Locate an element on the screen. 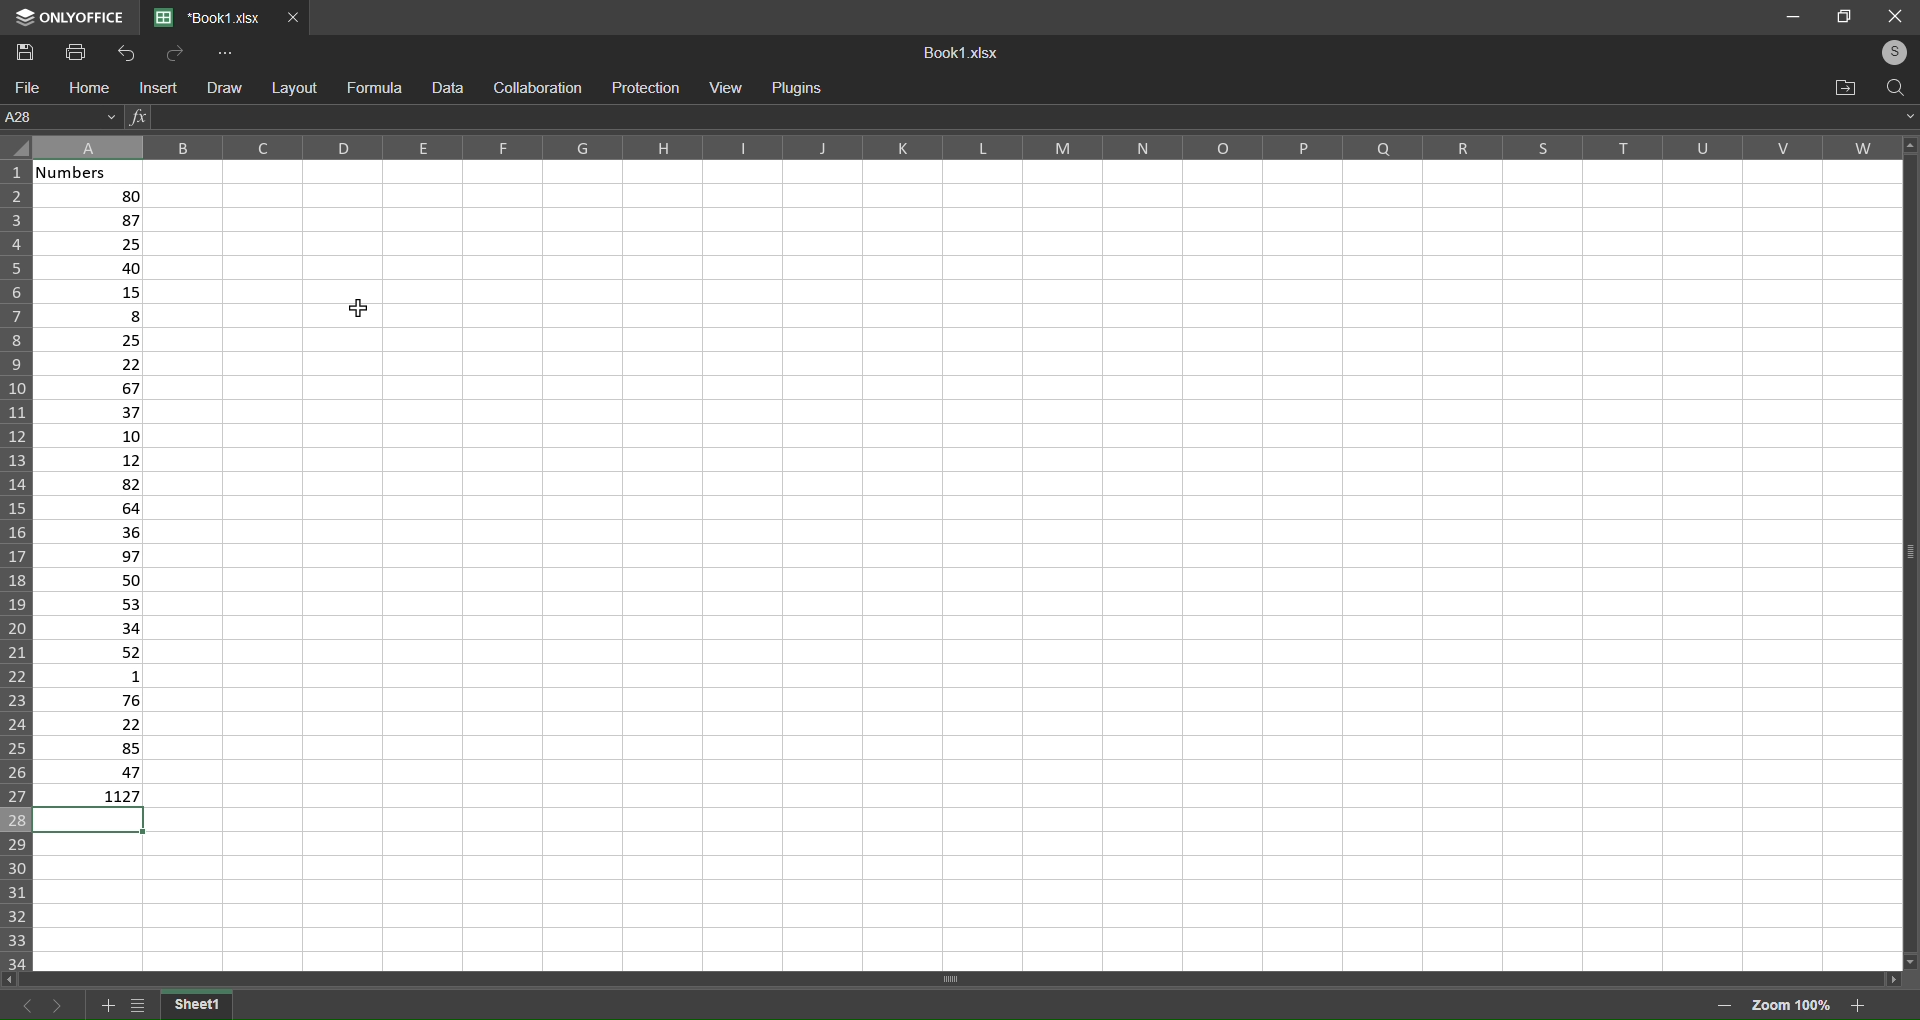  Row label is located at coordinates (18, 565).